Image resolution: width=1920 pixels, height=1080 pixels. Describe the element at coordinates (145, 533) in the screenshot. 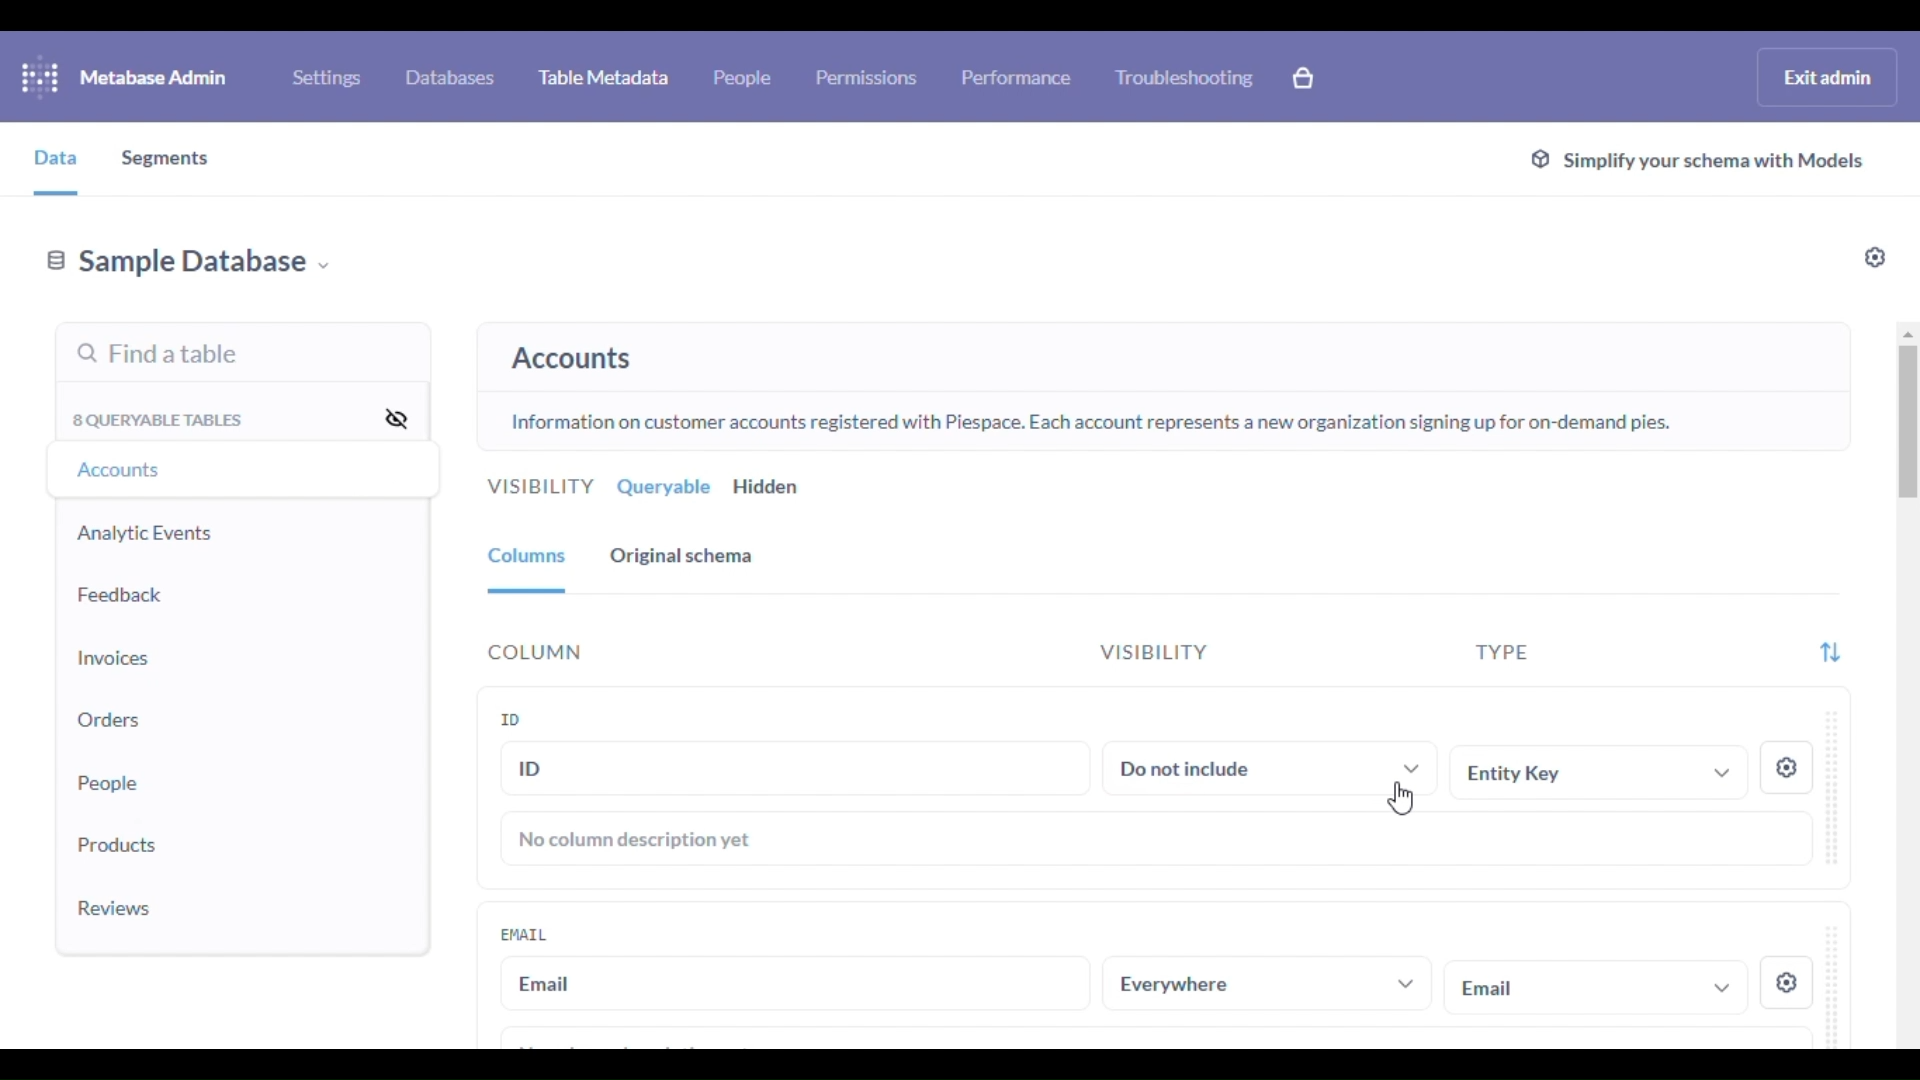

I see `analytic events` at that location.